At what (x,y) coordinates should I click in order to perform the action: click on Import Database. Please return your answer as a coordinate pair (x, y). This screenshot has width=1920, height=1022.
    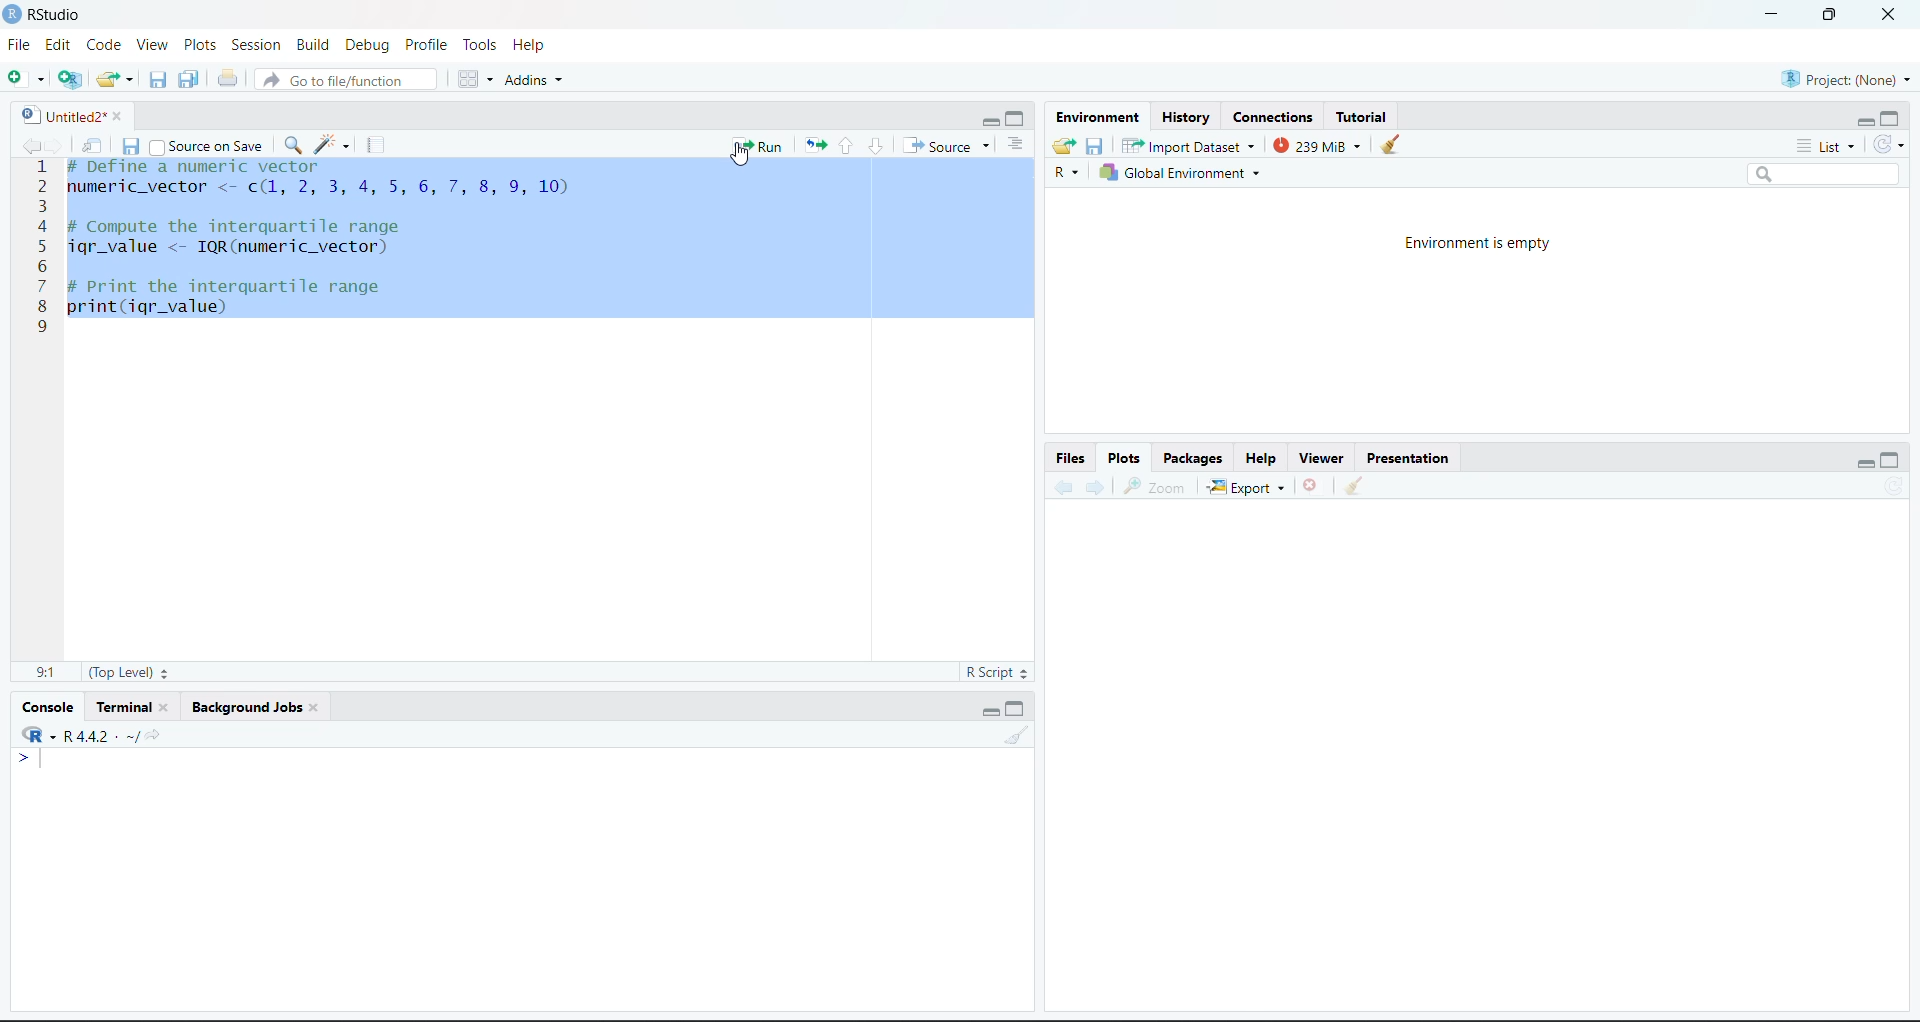
    Looking at the image, I should click on (1190, 147).